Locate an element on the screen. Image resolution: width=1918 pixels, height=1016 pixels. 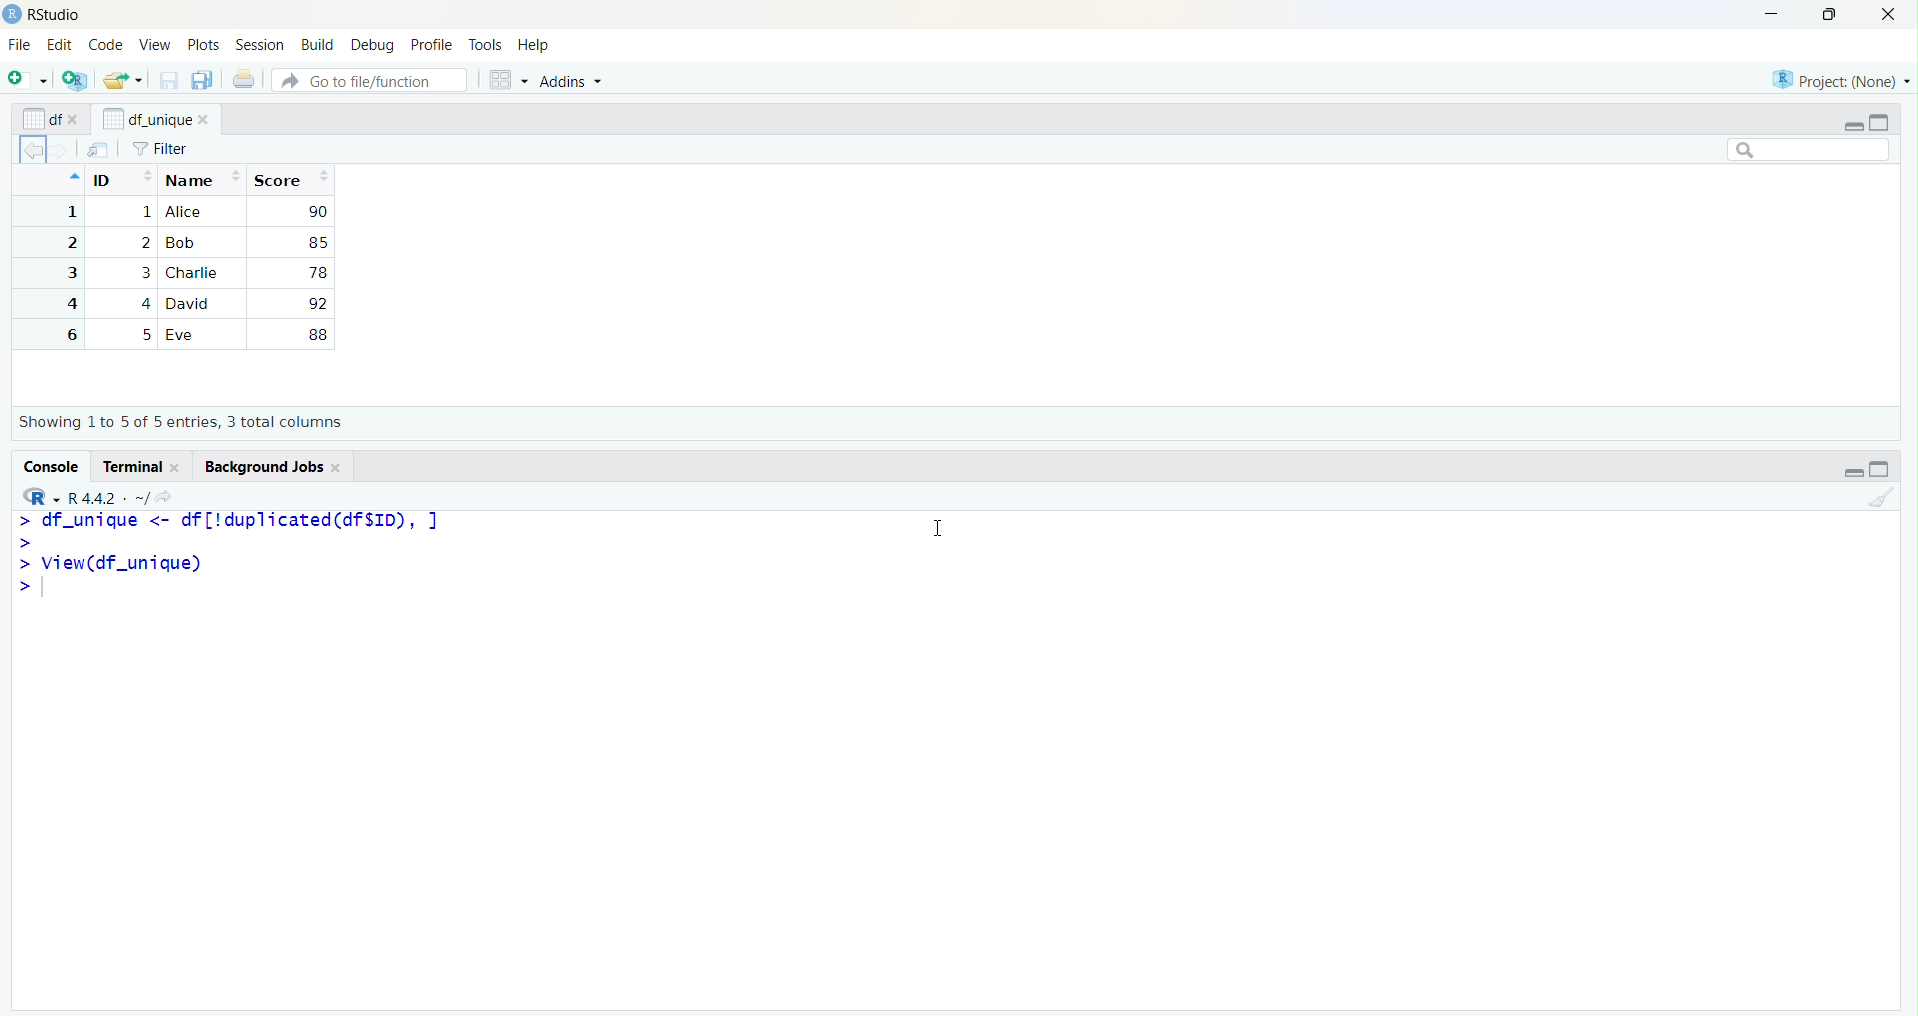
7 is located at coordinates (69, 394).